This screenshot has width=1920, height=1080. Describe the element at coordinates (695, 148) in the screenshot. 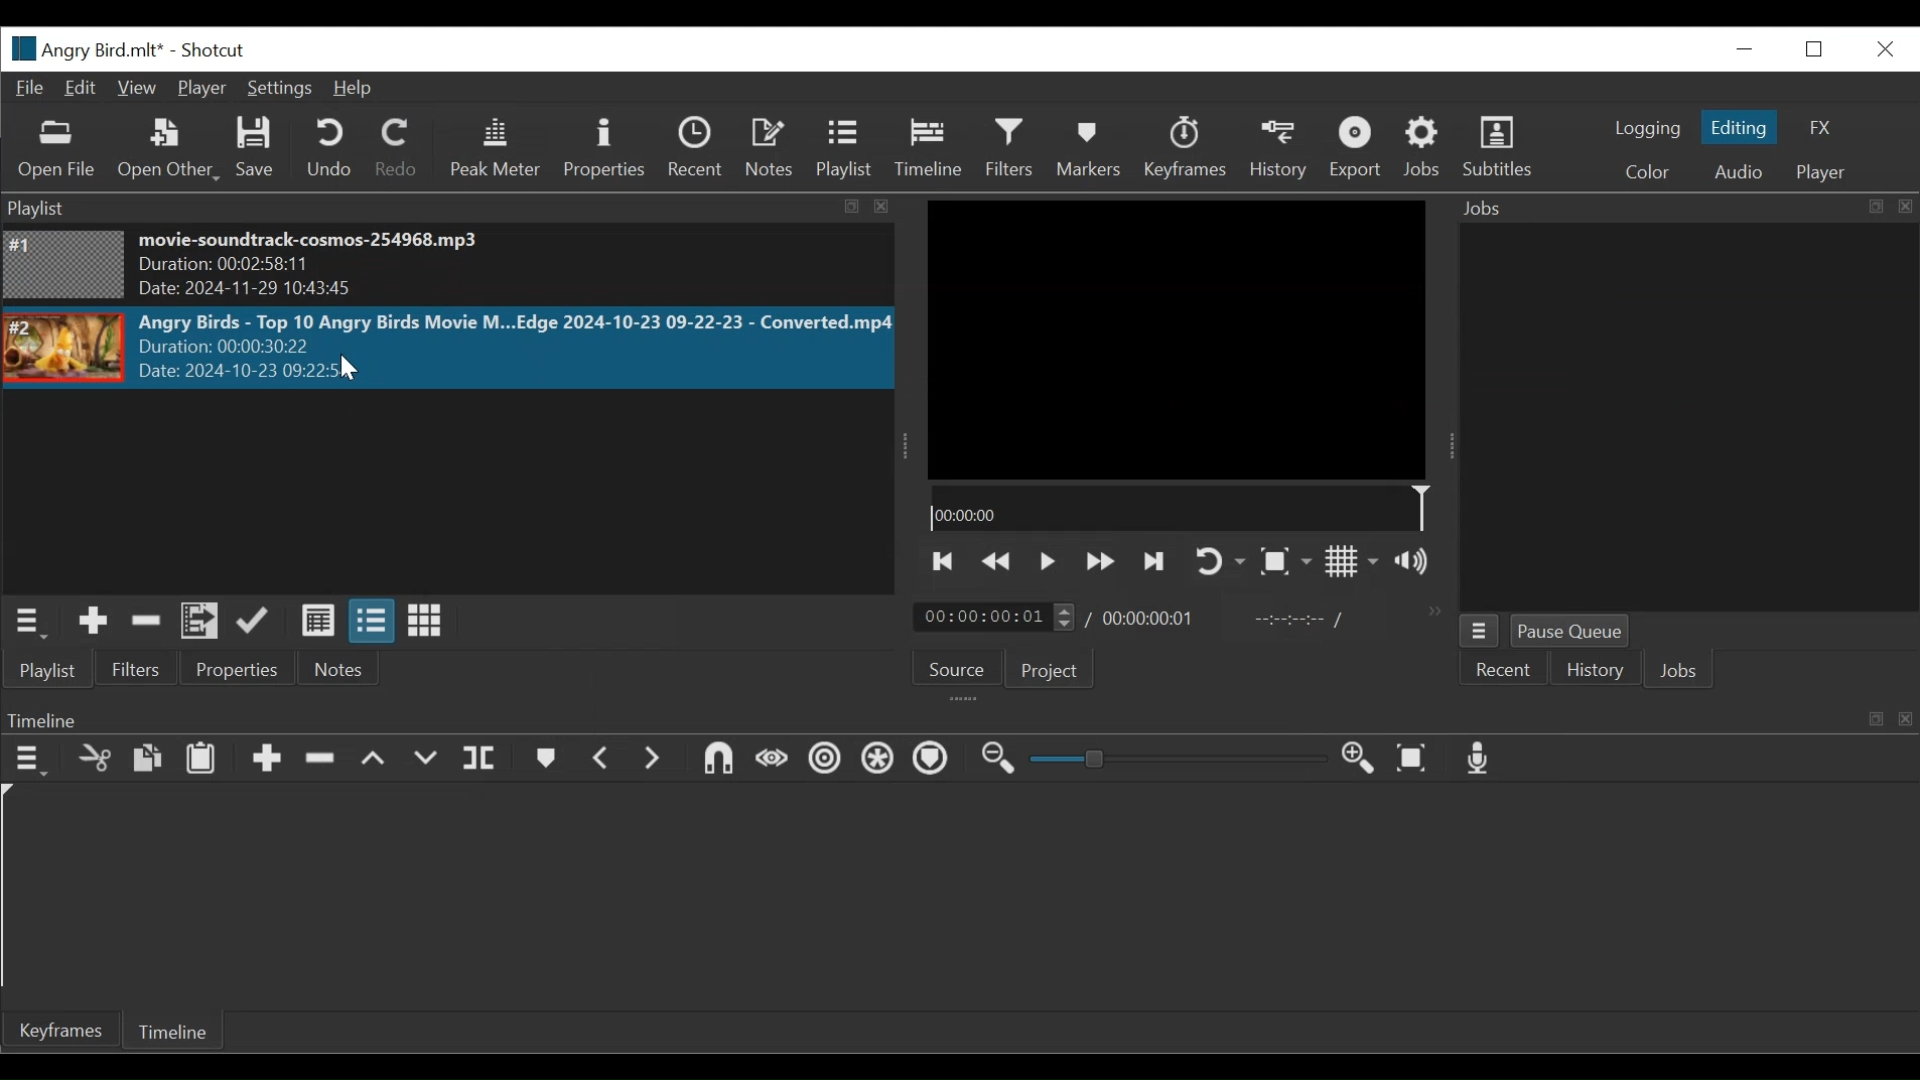

I see `Recent` at that location.